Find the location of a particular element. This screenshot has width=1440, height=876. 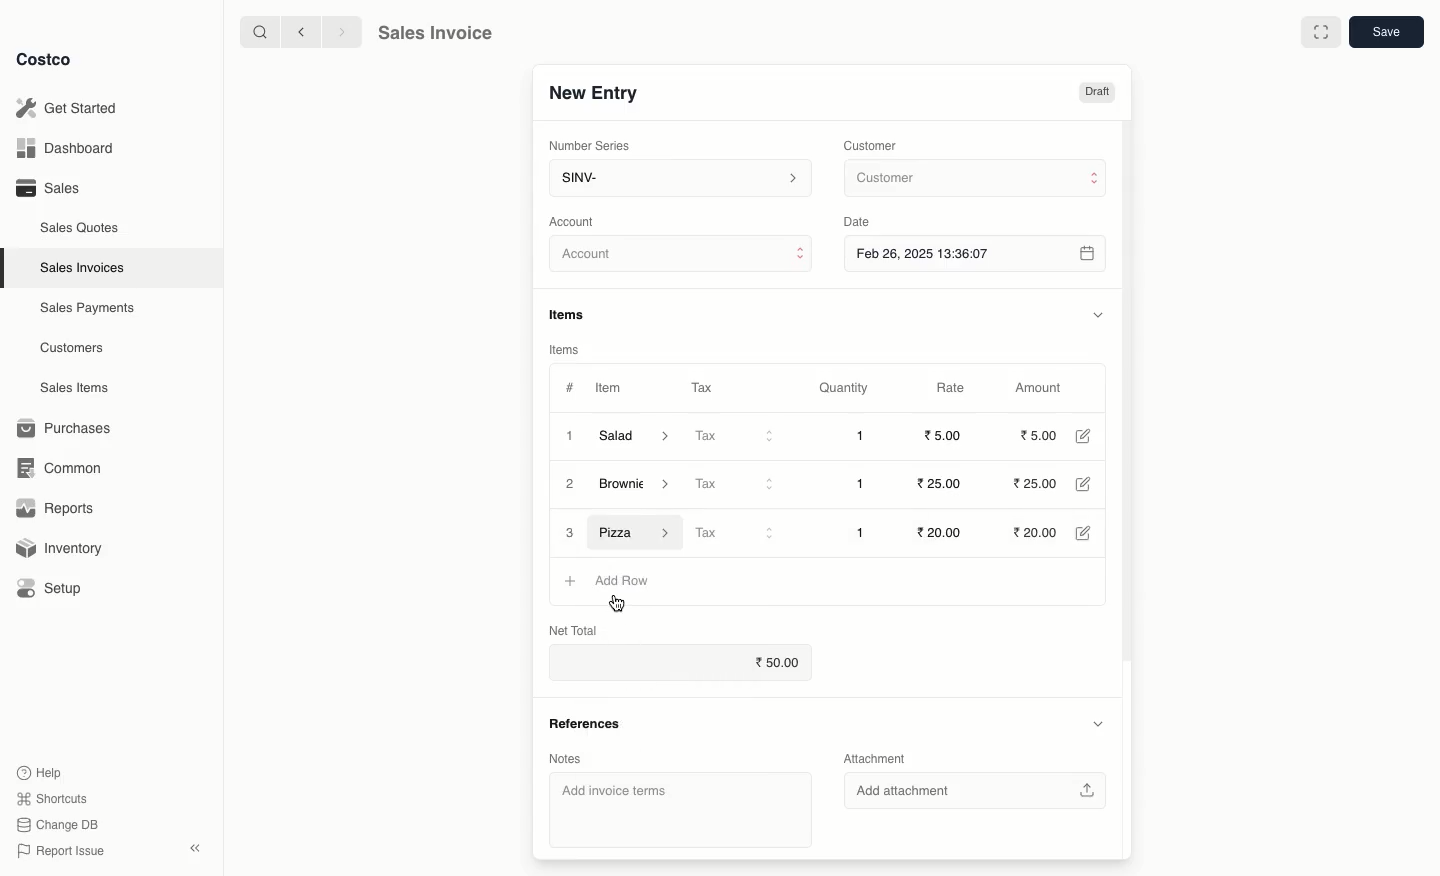

Customer is located at coordinates (973, 179).